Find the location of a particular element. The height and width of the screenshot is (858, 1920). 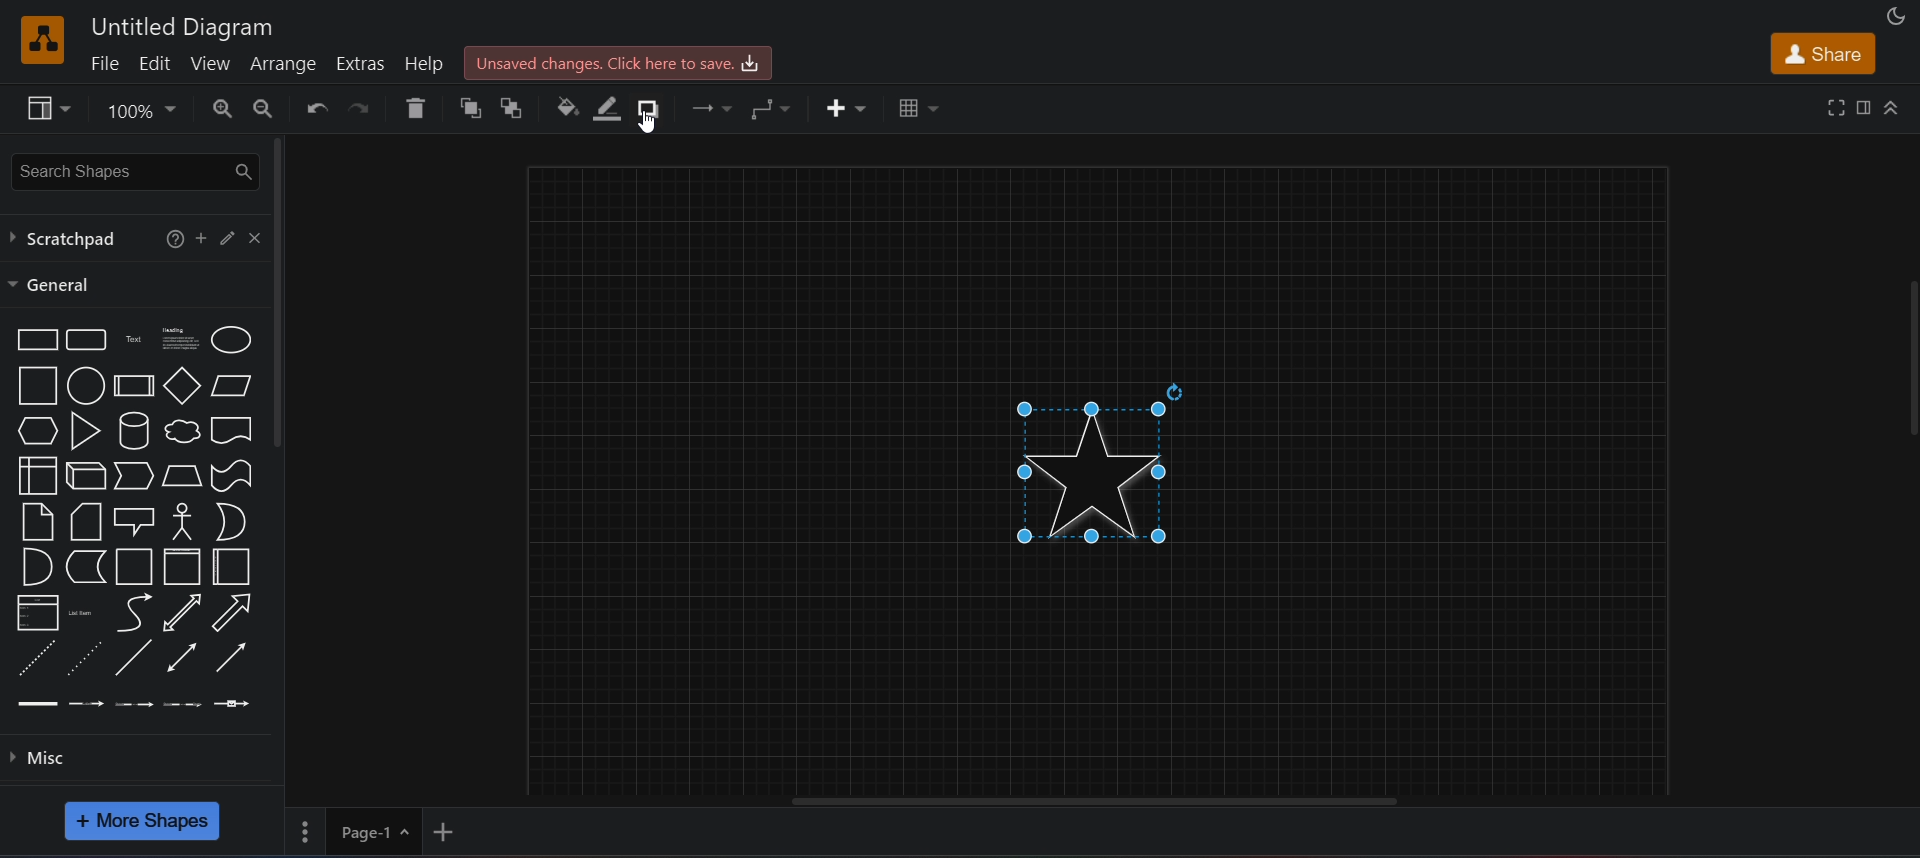

actor is located at coordinates (184, 520).